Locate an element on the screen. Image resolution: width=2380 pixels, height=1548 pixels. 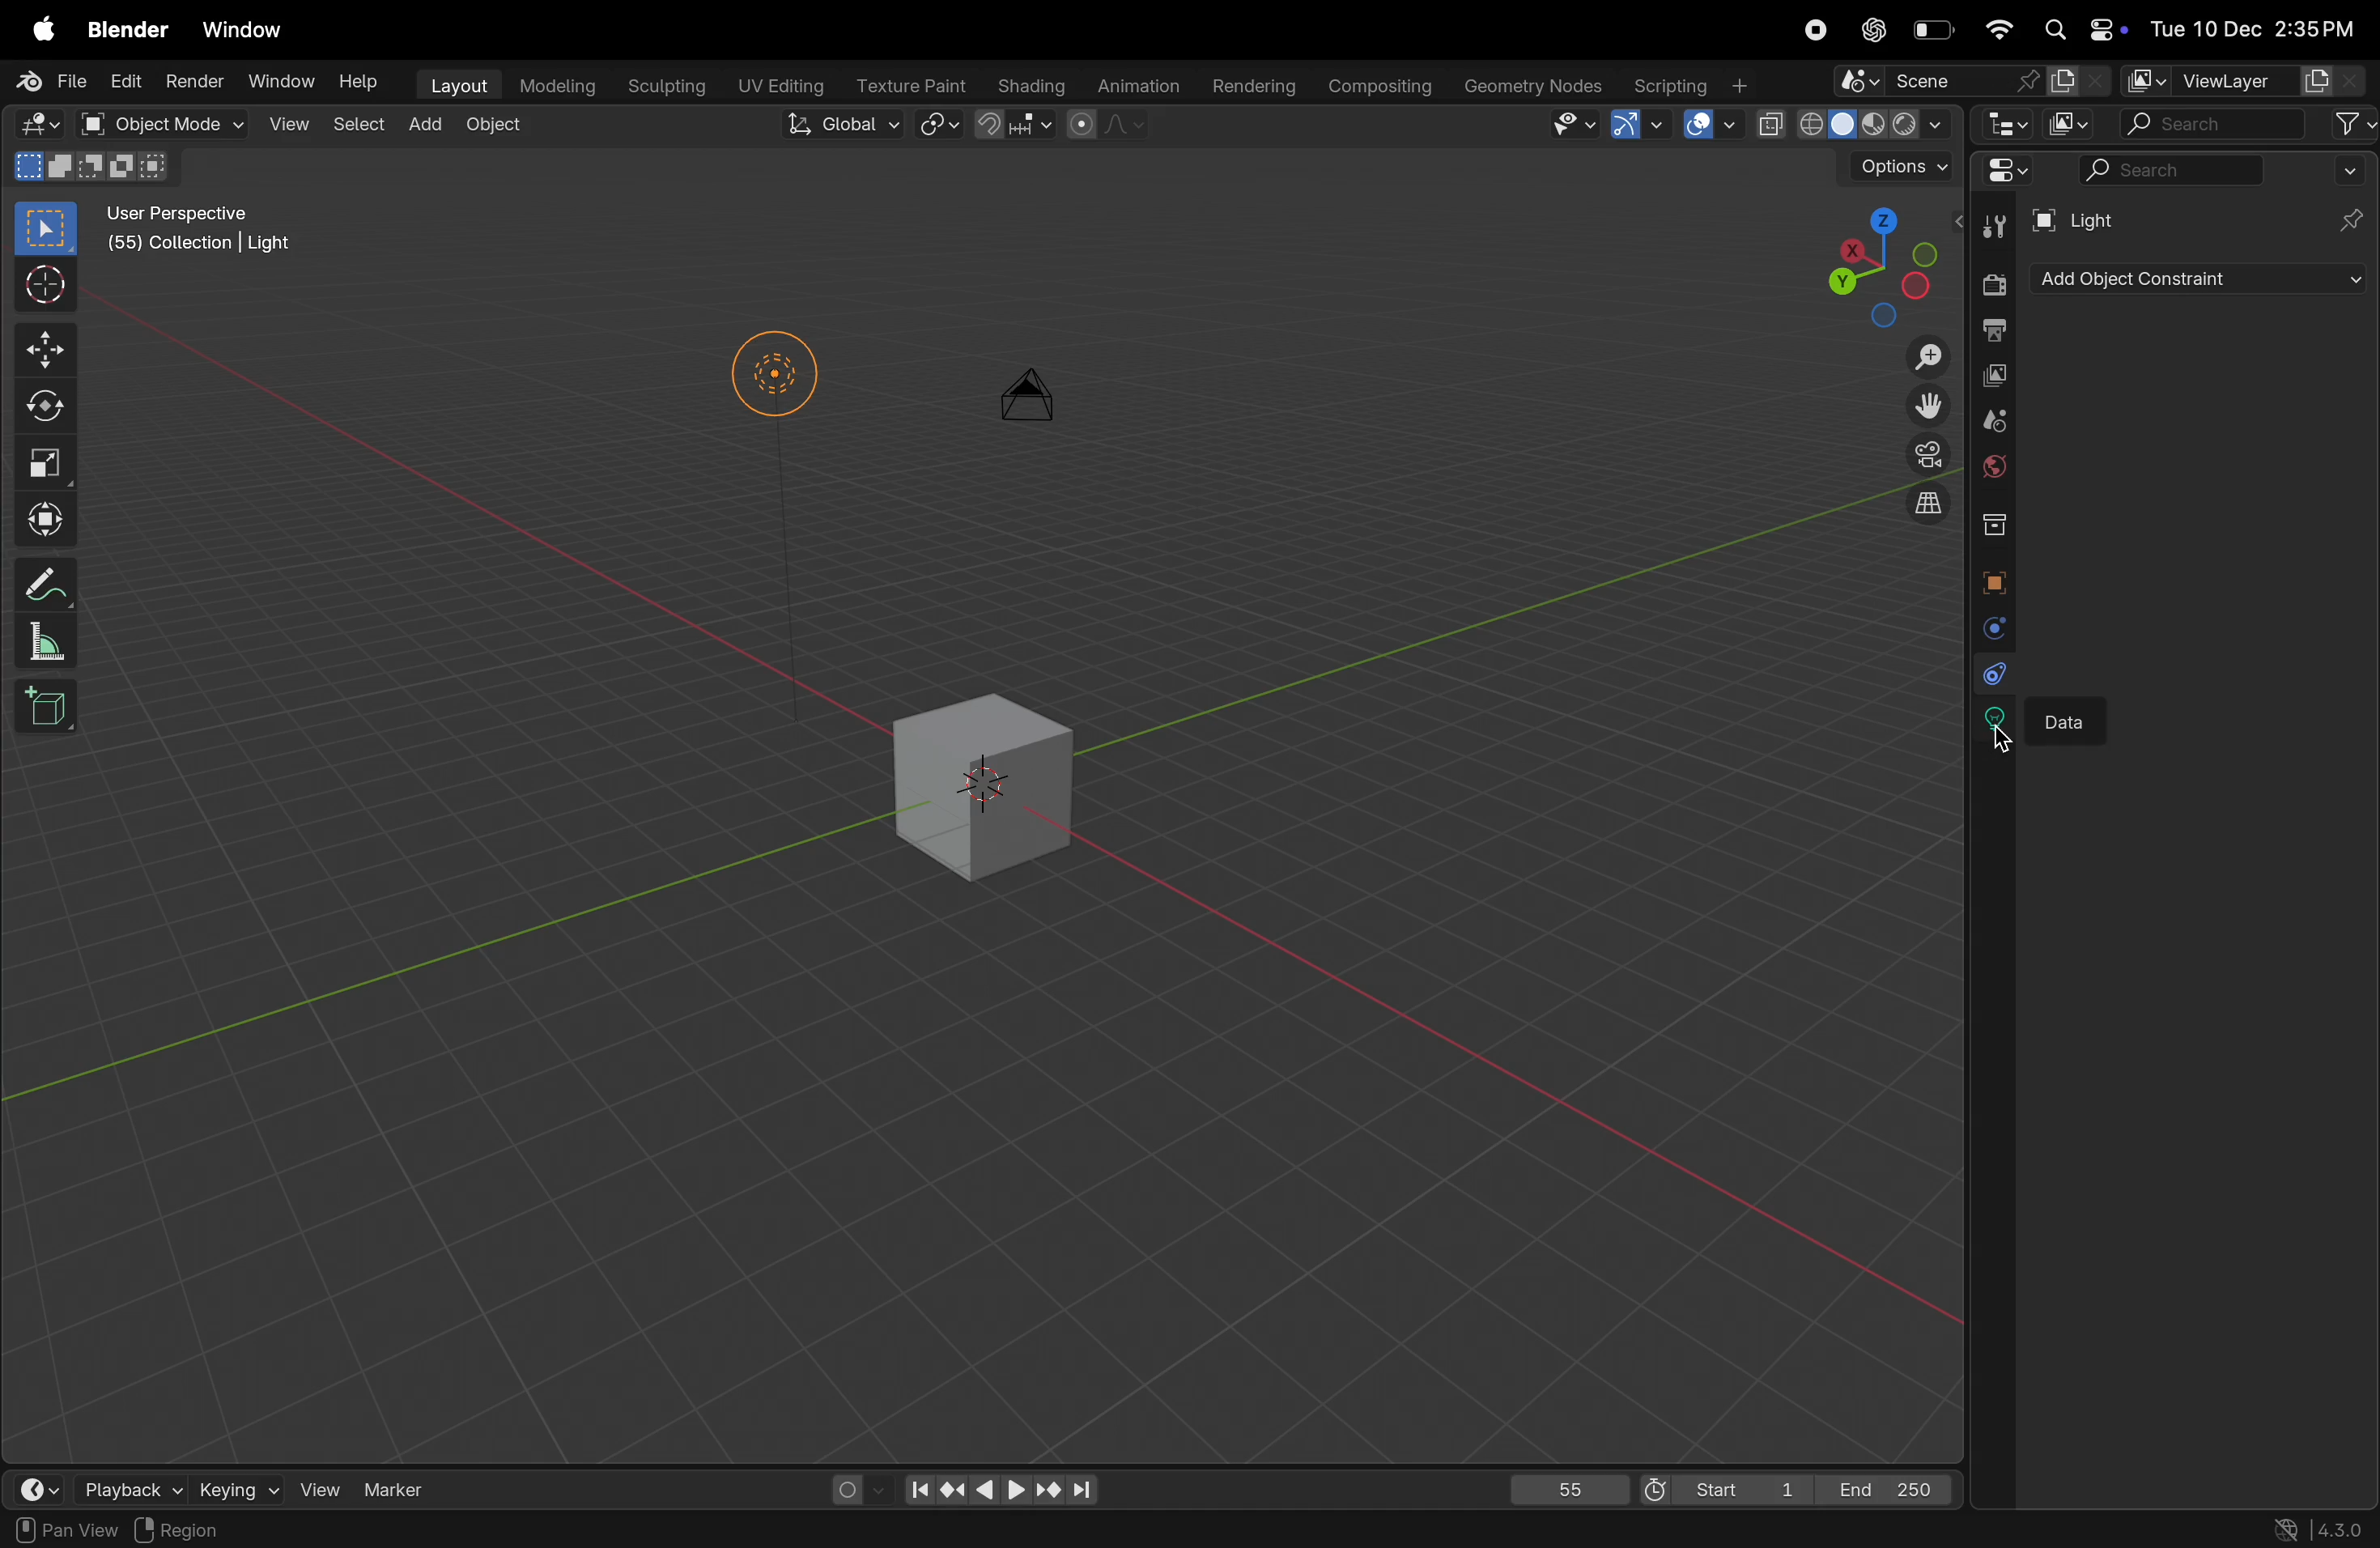
geometery nodes is located at coordinates (1534, 84).